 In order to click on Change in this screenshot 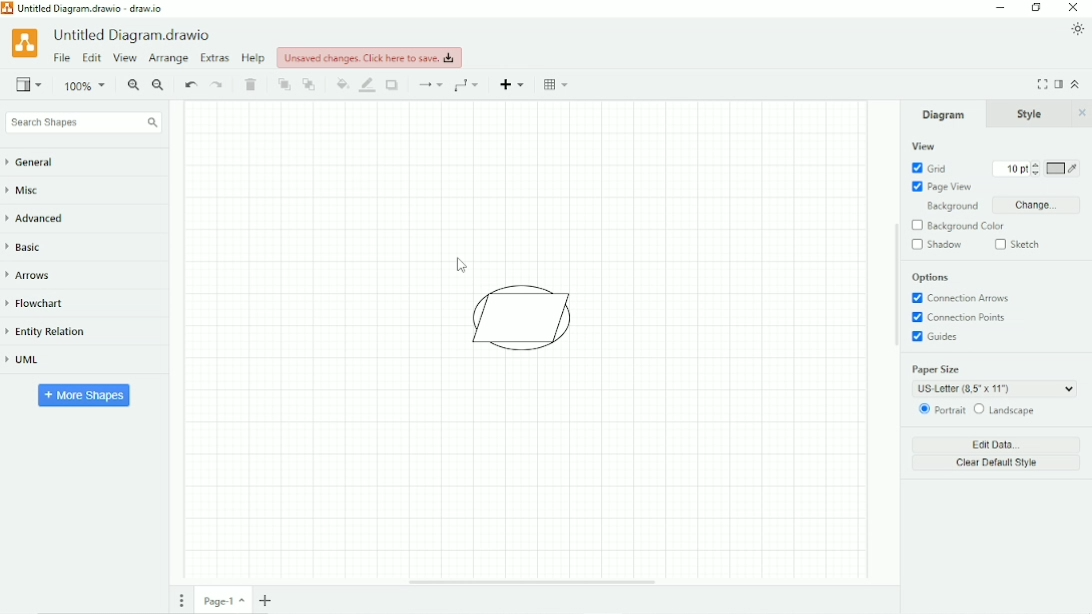, I will do `click(1035, 205)`.